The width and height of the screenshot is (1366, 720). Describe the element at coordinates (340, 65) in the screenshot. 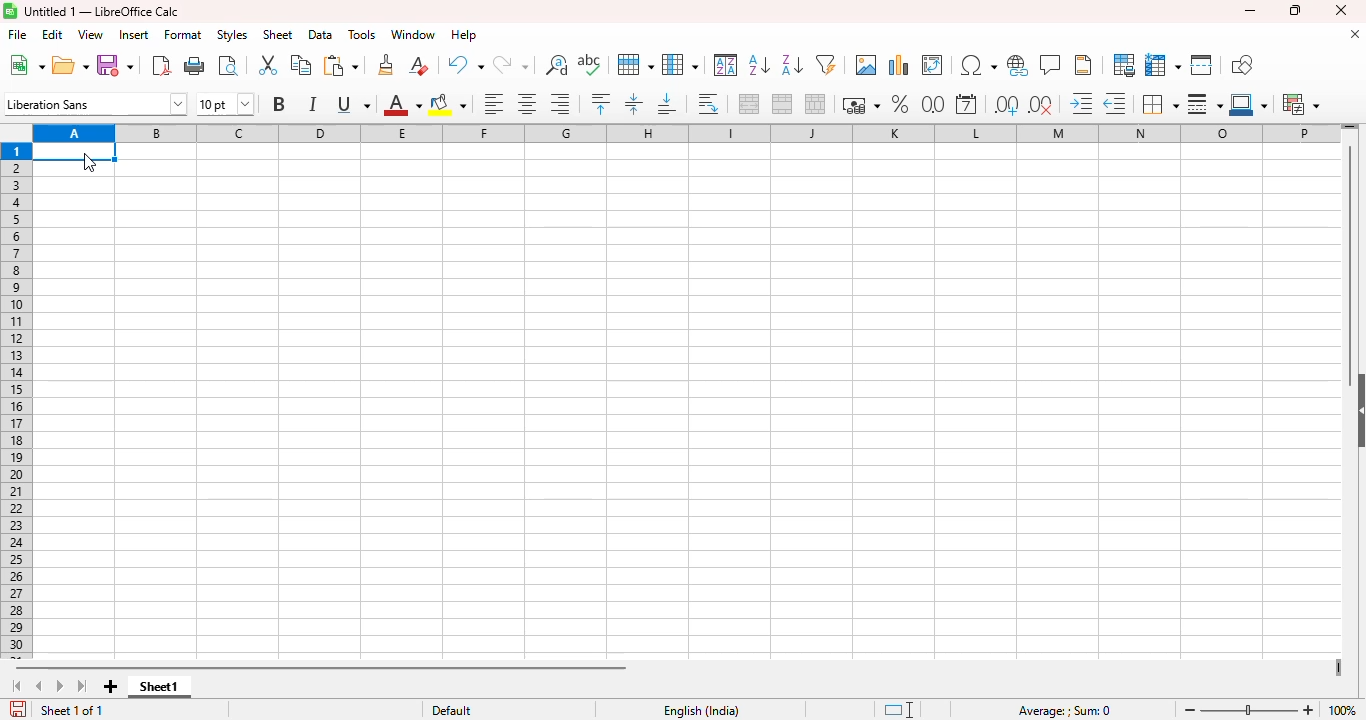

I see `paste` at that location.